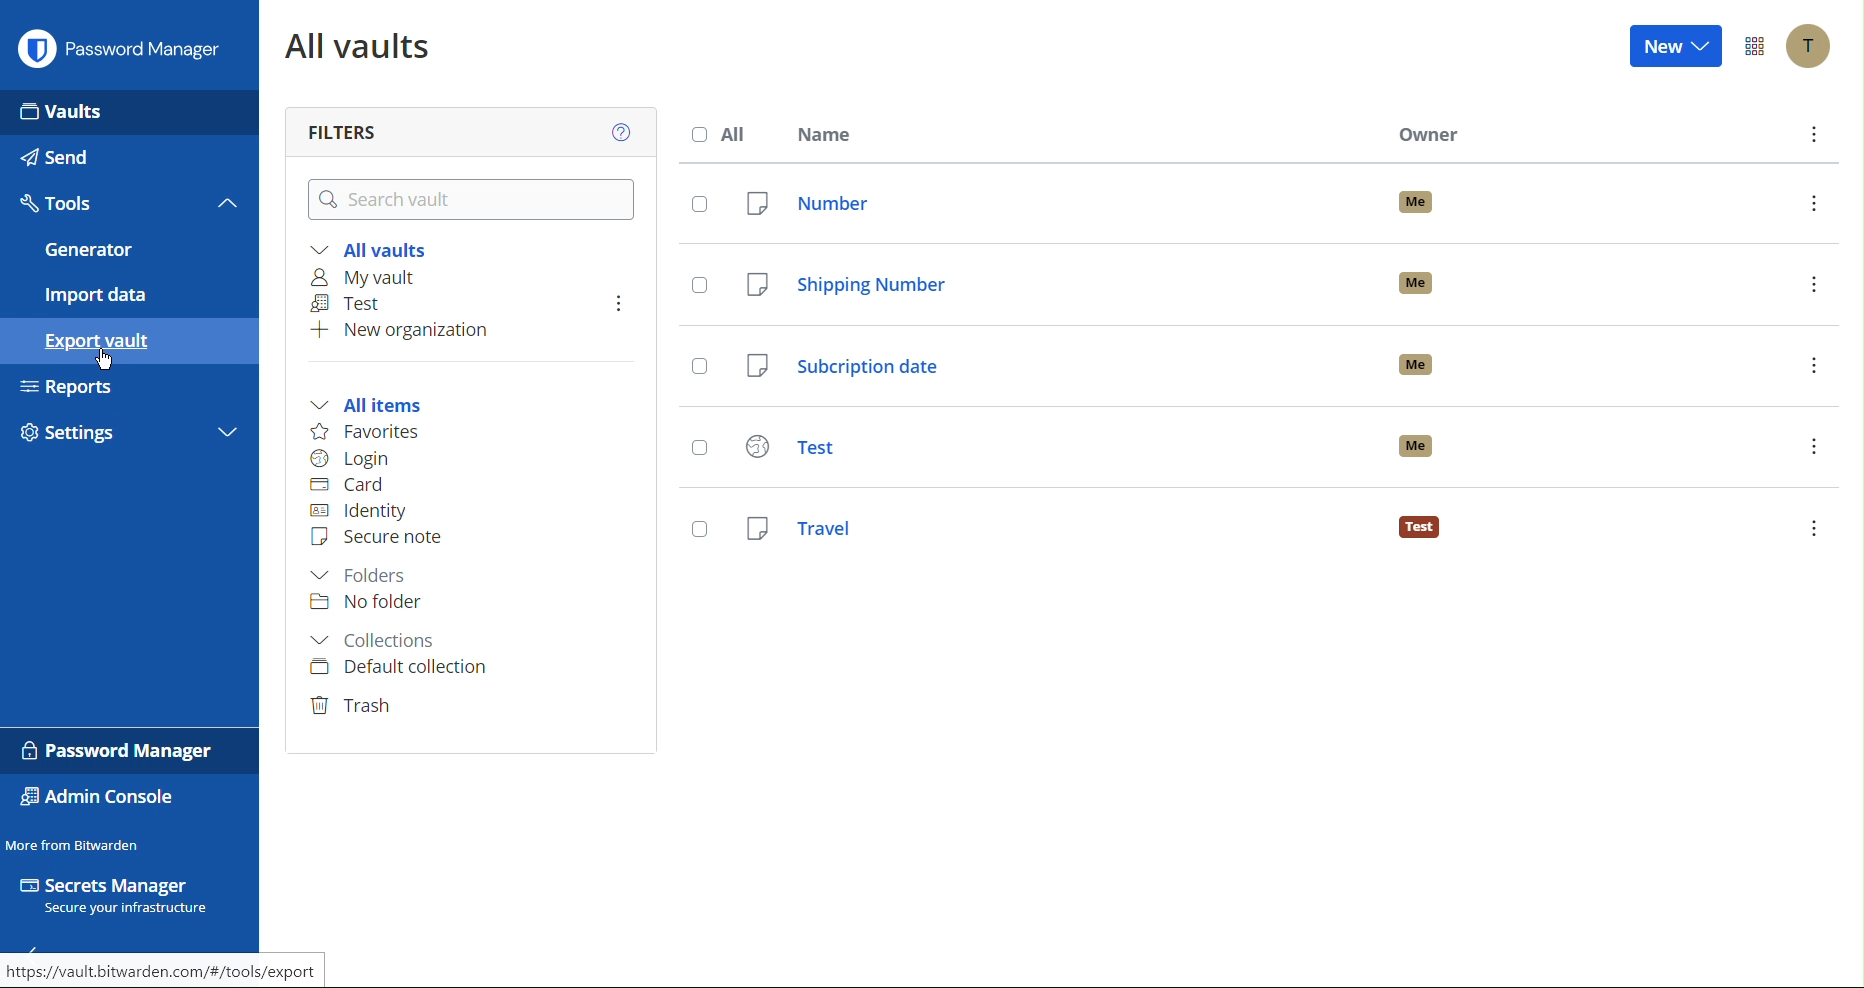 The height and width of the screenshot is (988, 1864). Describe the element at coordinates (361, 574) in the screenshot. I see `Folders` at that location.